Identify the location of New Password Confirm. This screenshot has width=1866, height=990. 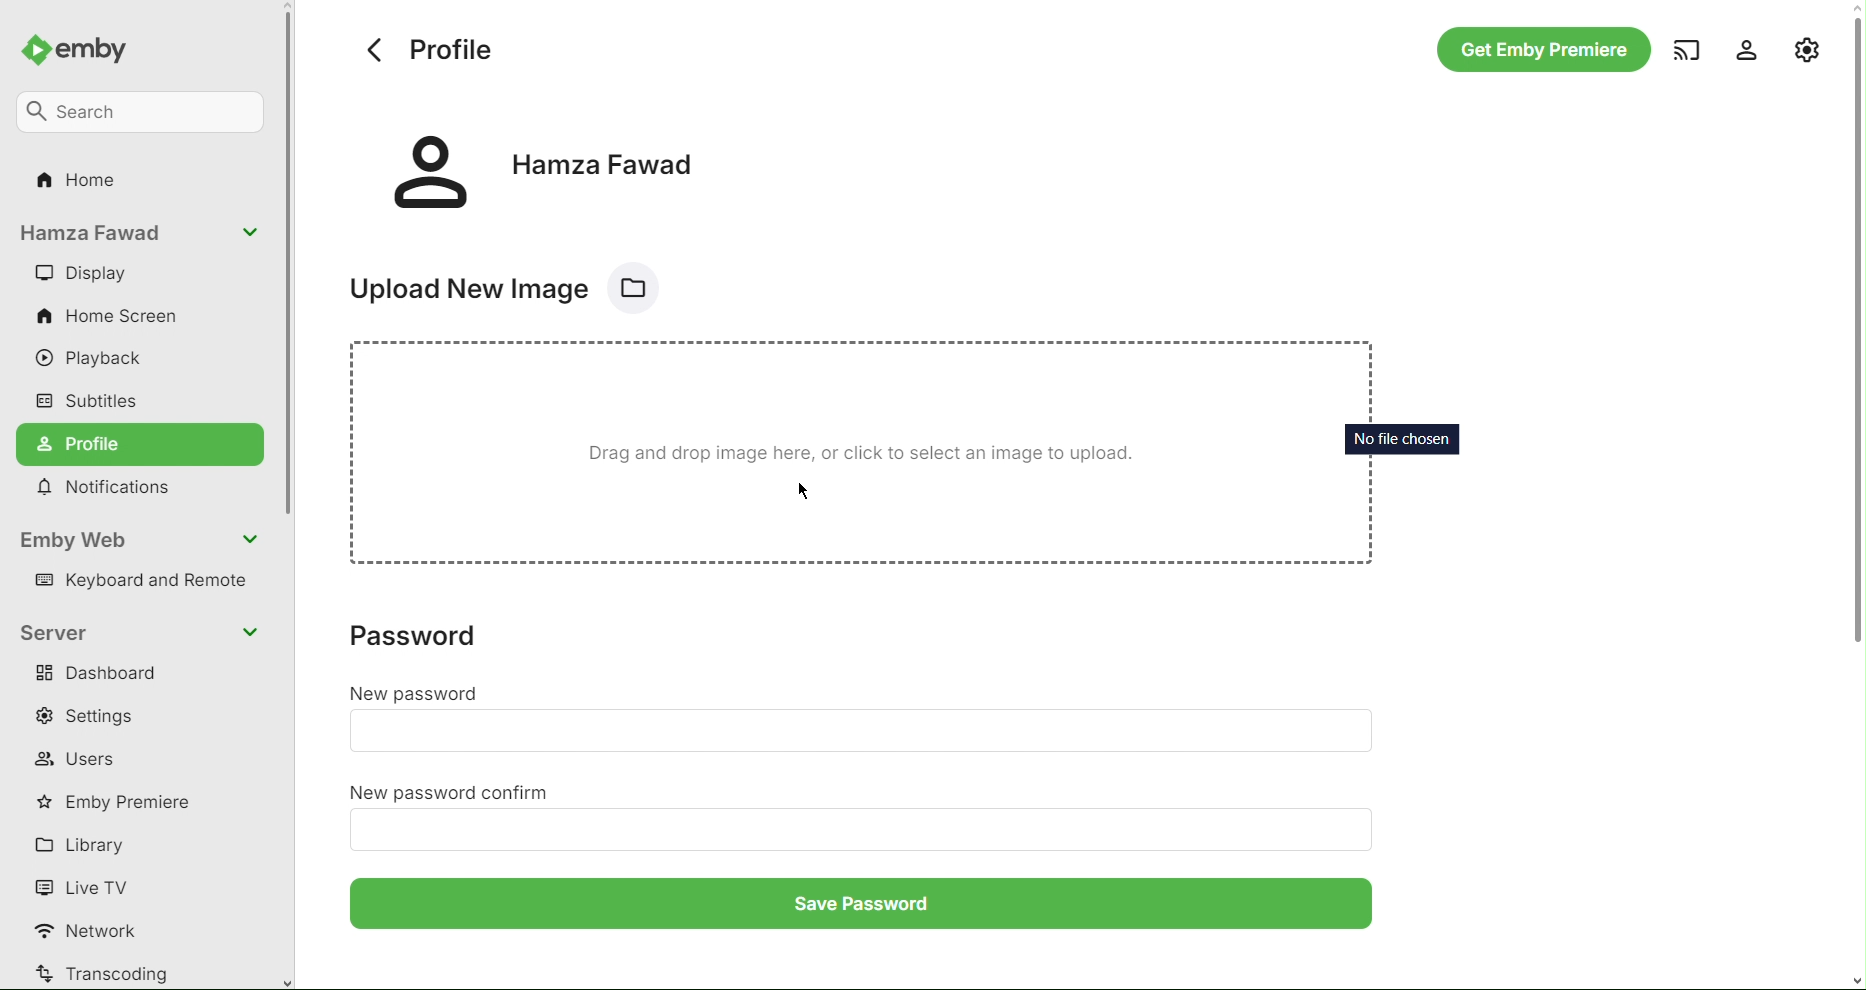
(861, 827).